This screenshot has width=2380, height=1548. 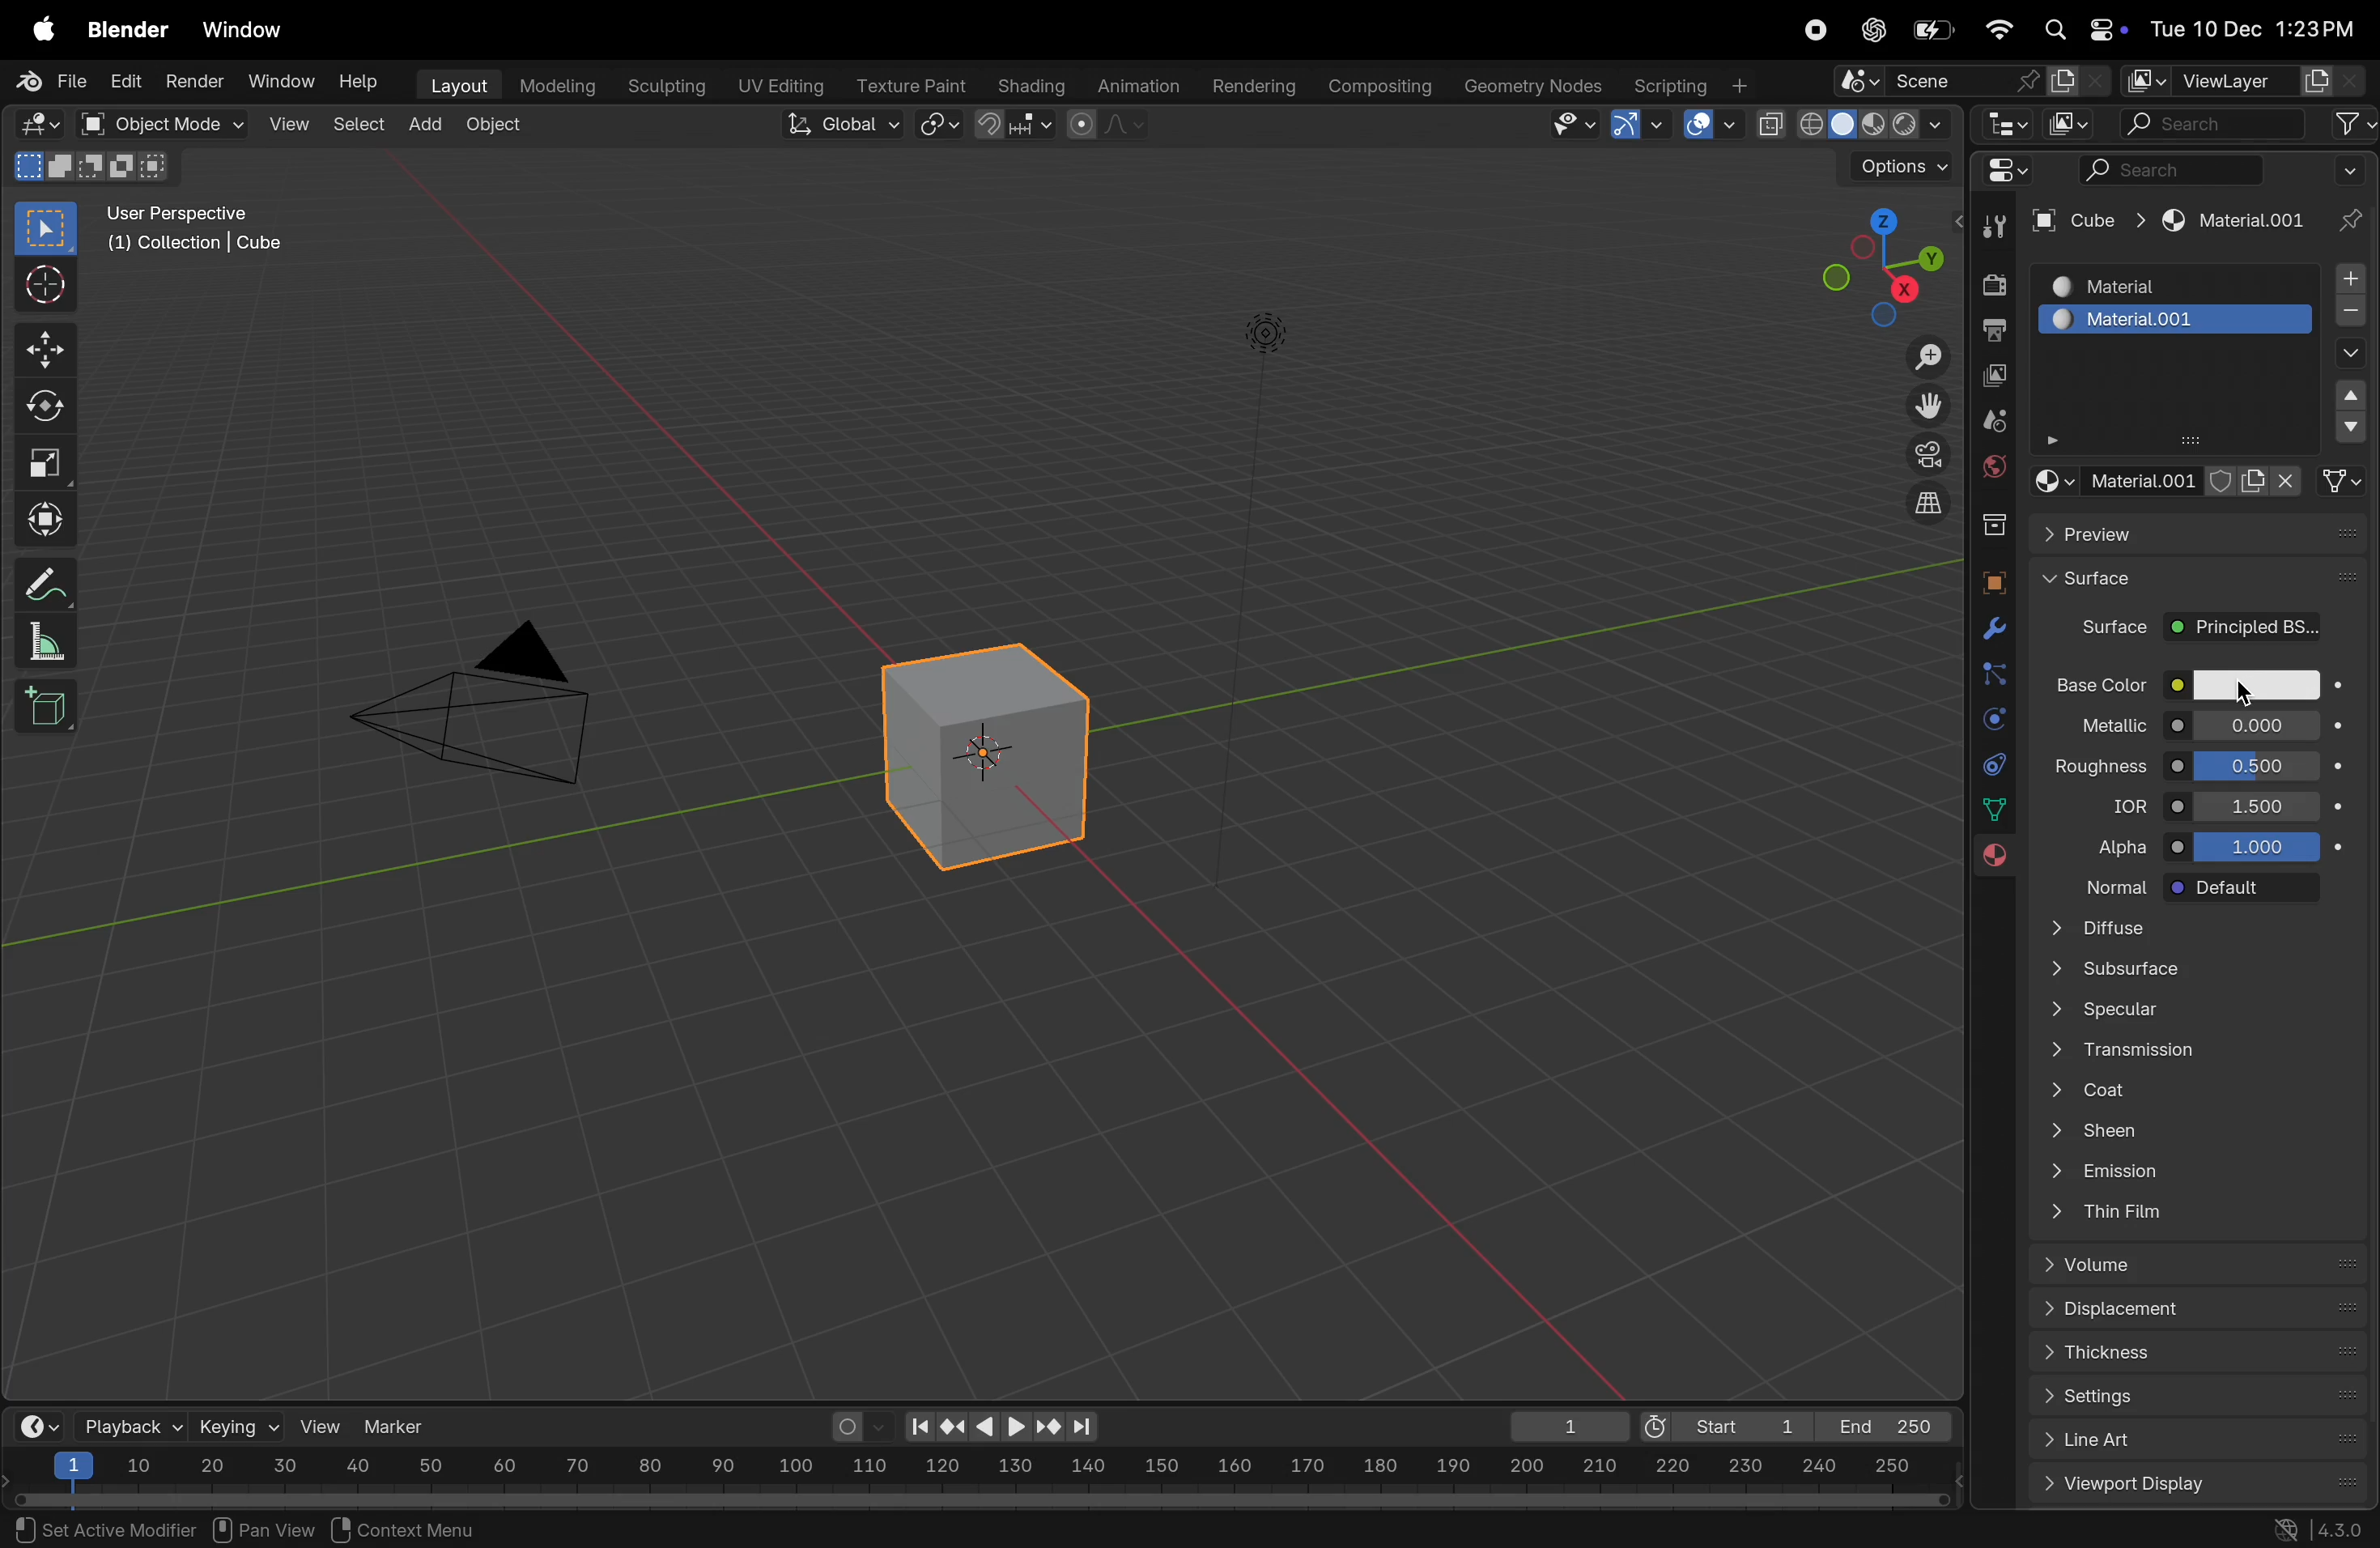 I want to click on normal, so click(x=2104, y=885).